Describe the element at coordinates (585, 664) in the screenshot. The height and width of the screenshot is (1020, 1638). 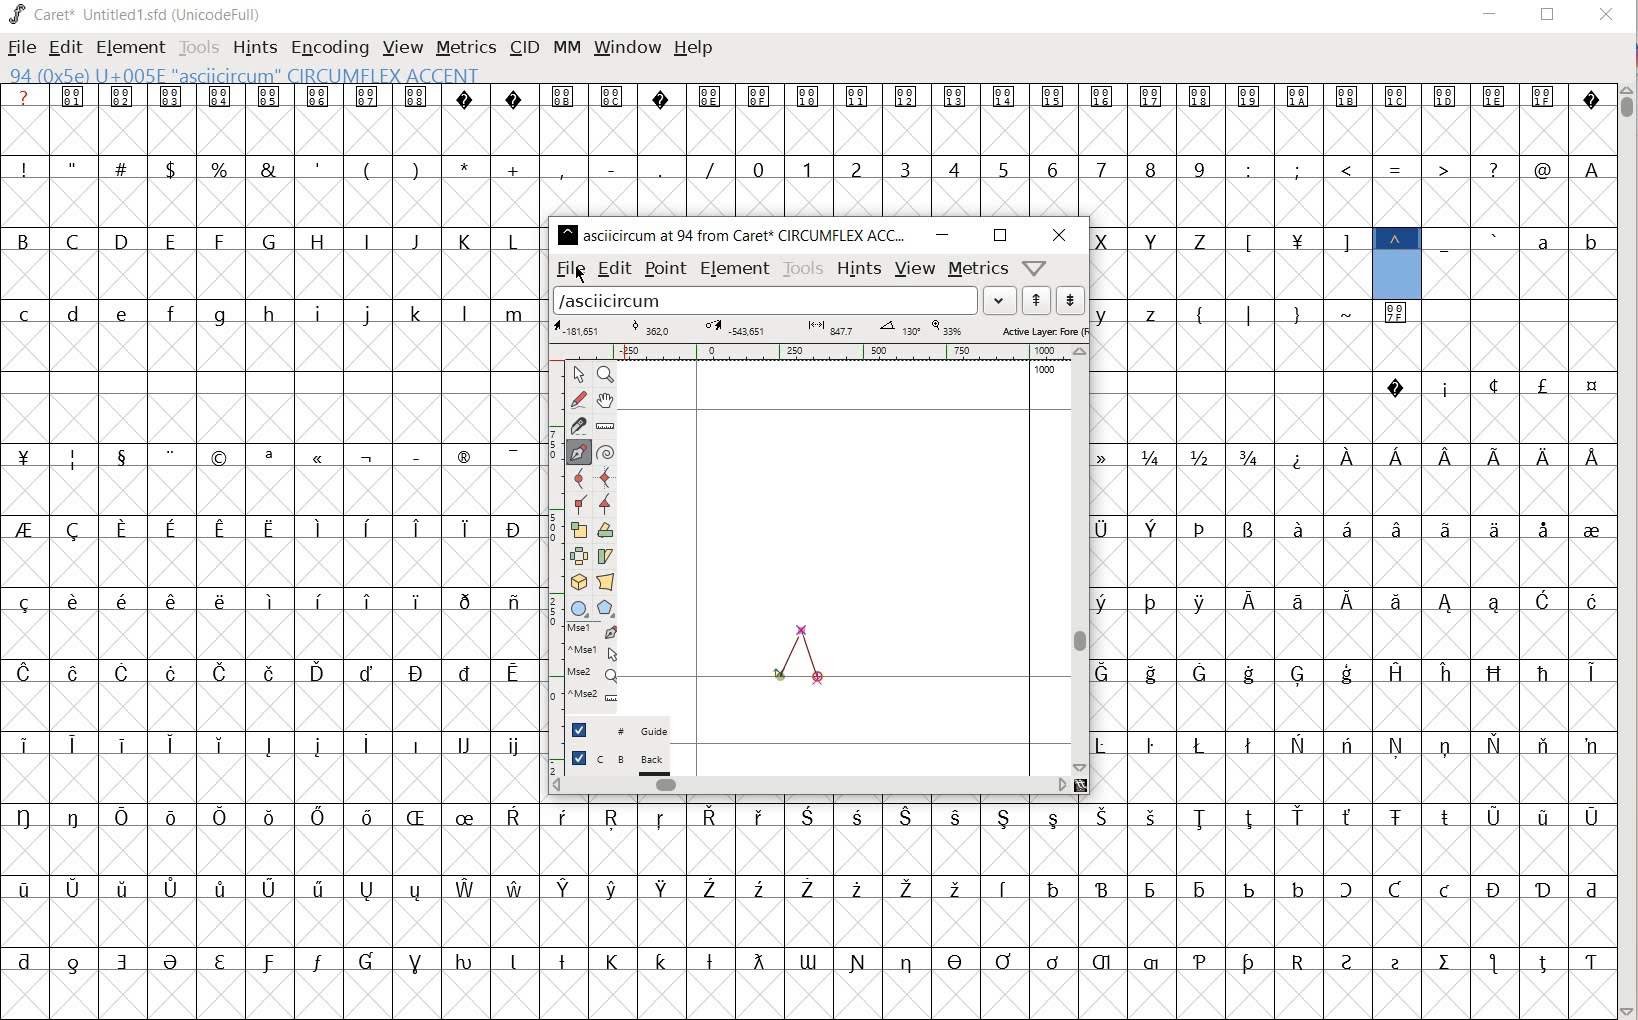
I see `mse1 mse1 mse2 mse2` at that location.